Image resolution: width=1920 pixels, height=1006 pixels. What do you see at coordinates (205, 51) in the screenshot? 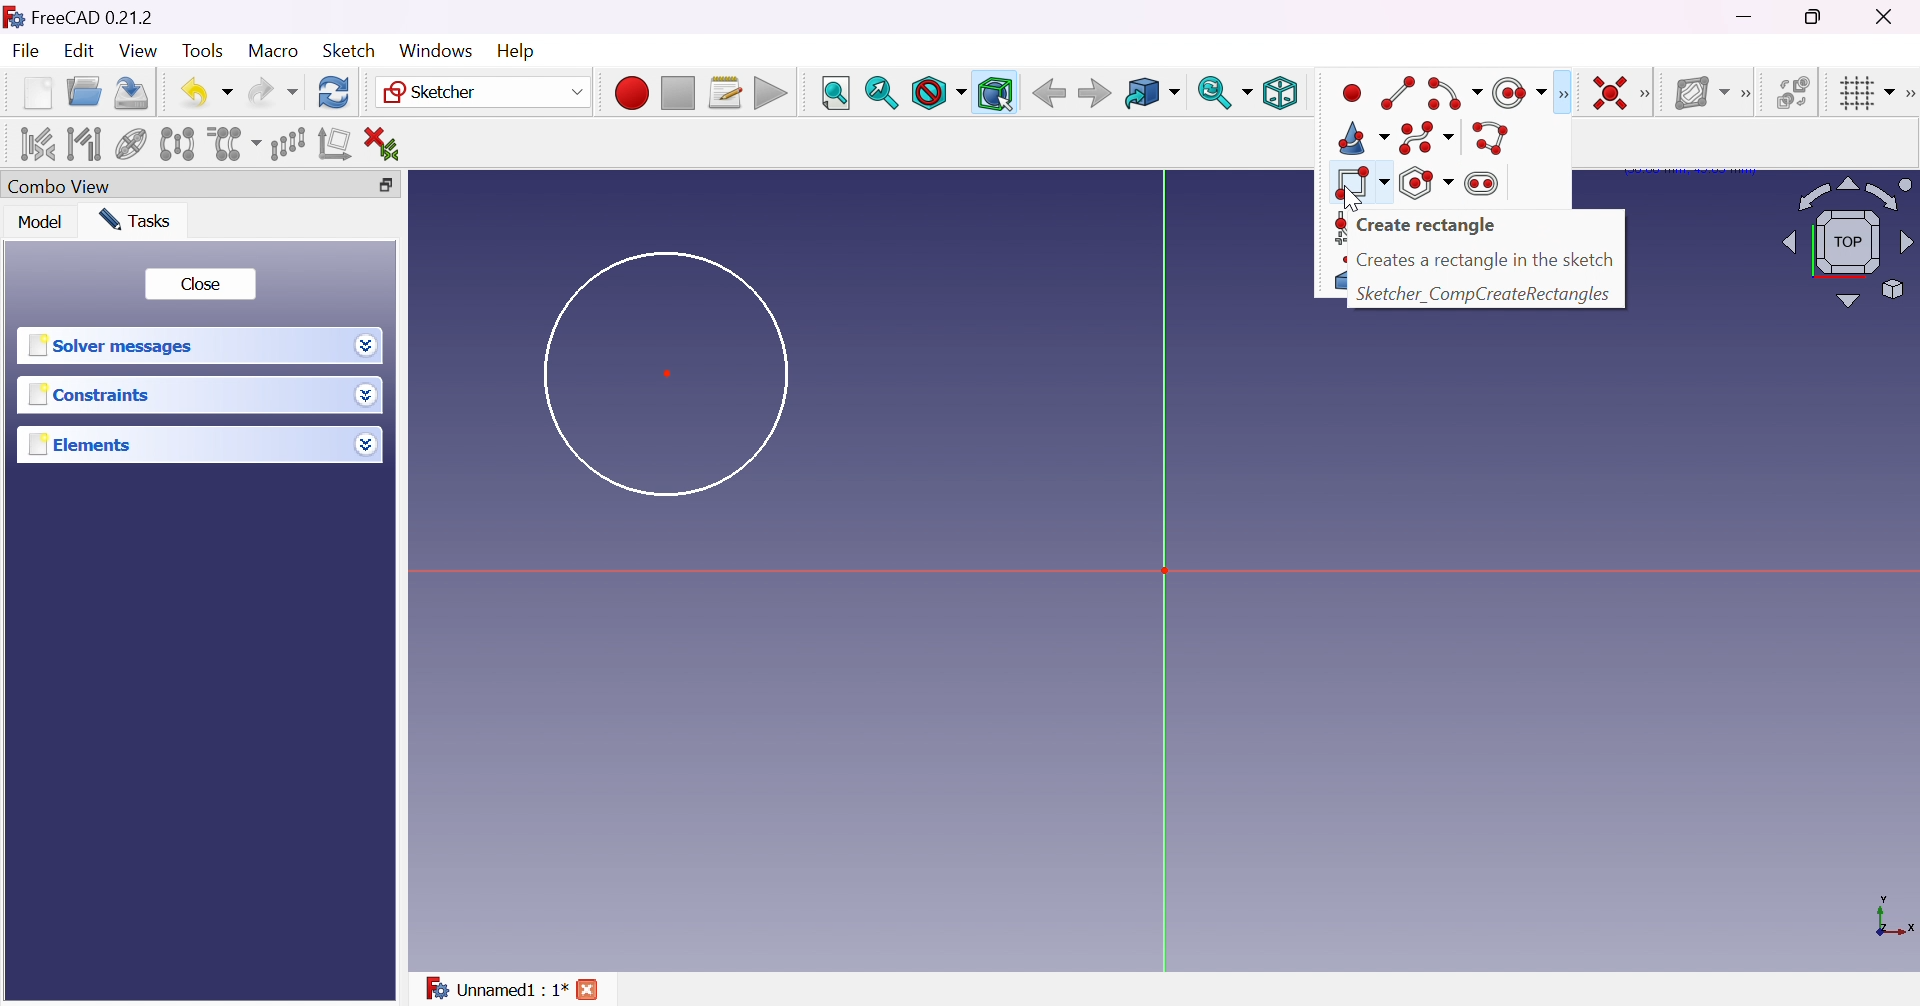
I see `Tools` at bounding box center [205, 51].